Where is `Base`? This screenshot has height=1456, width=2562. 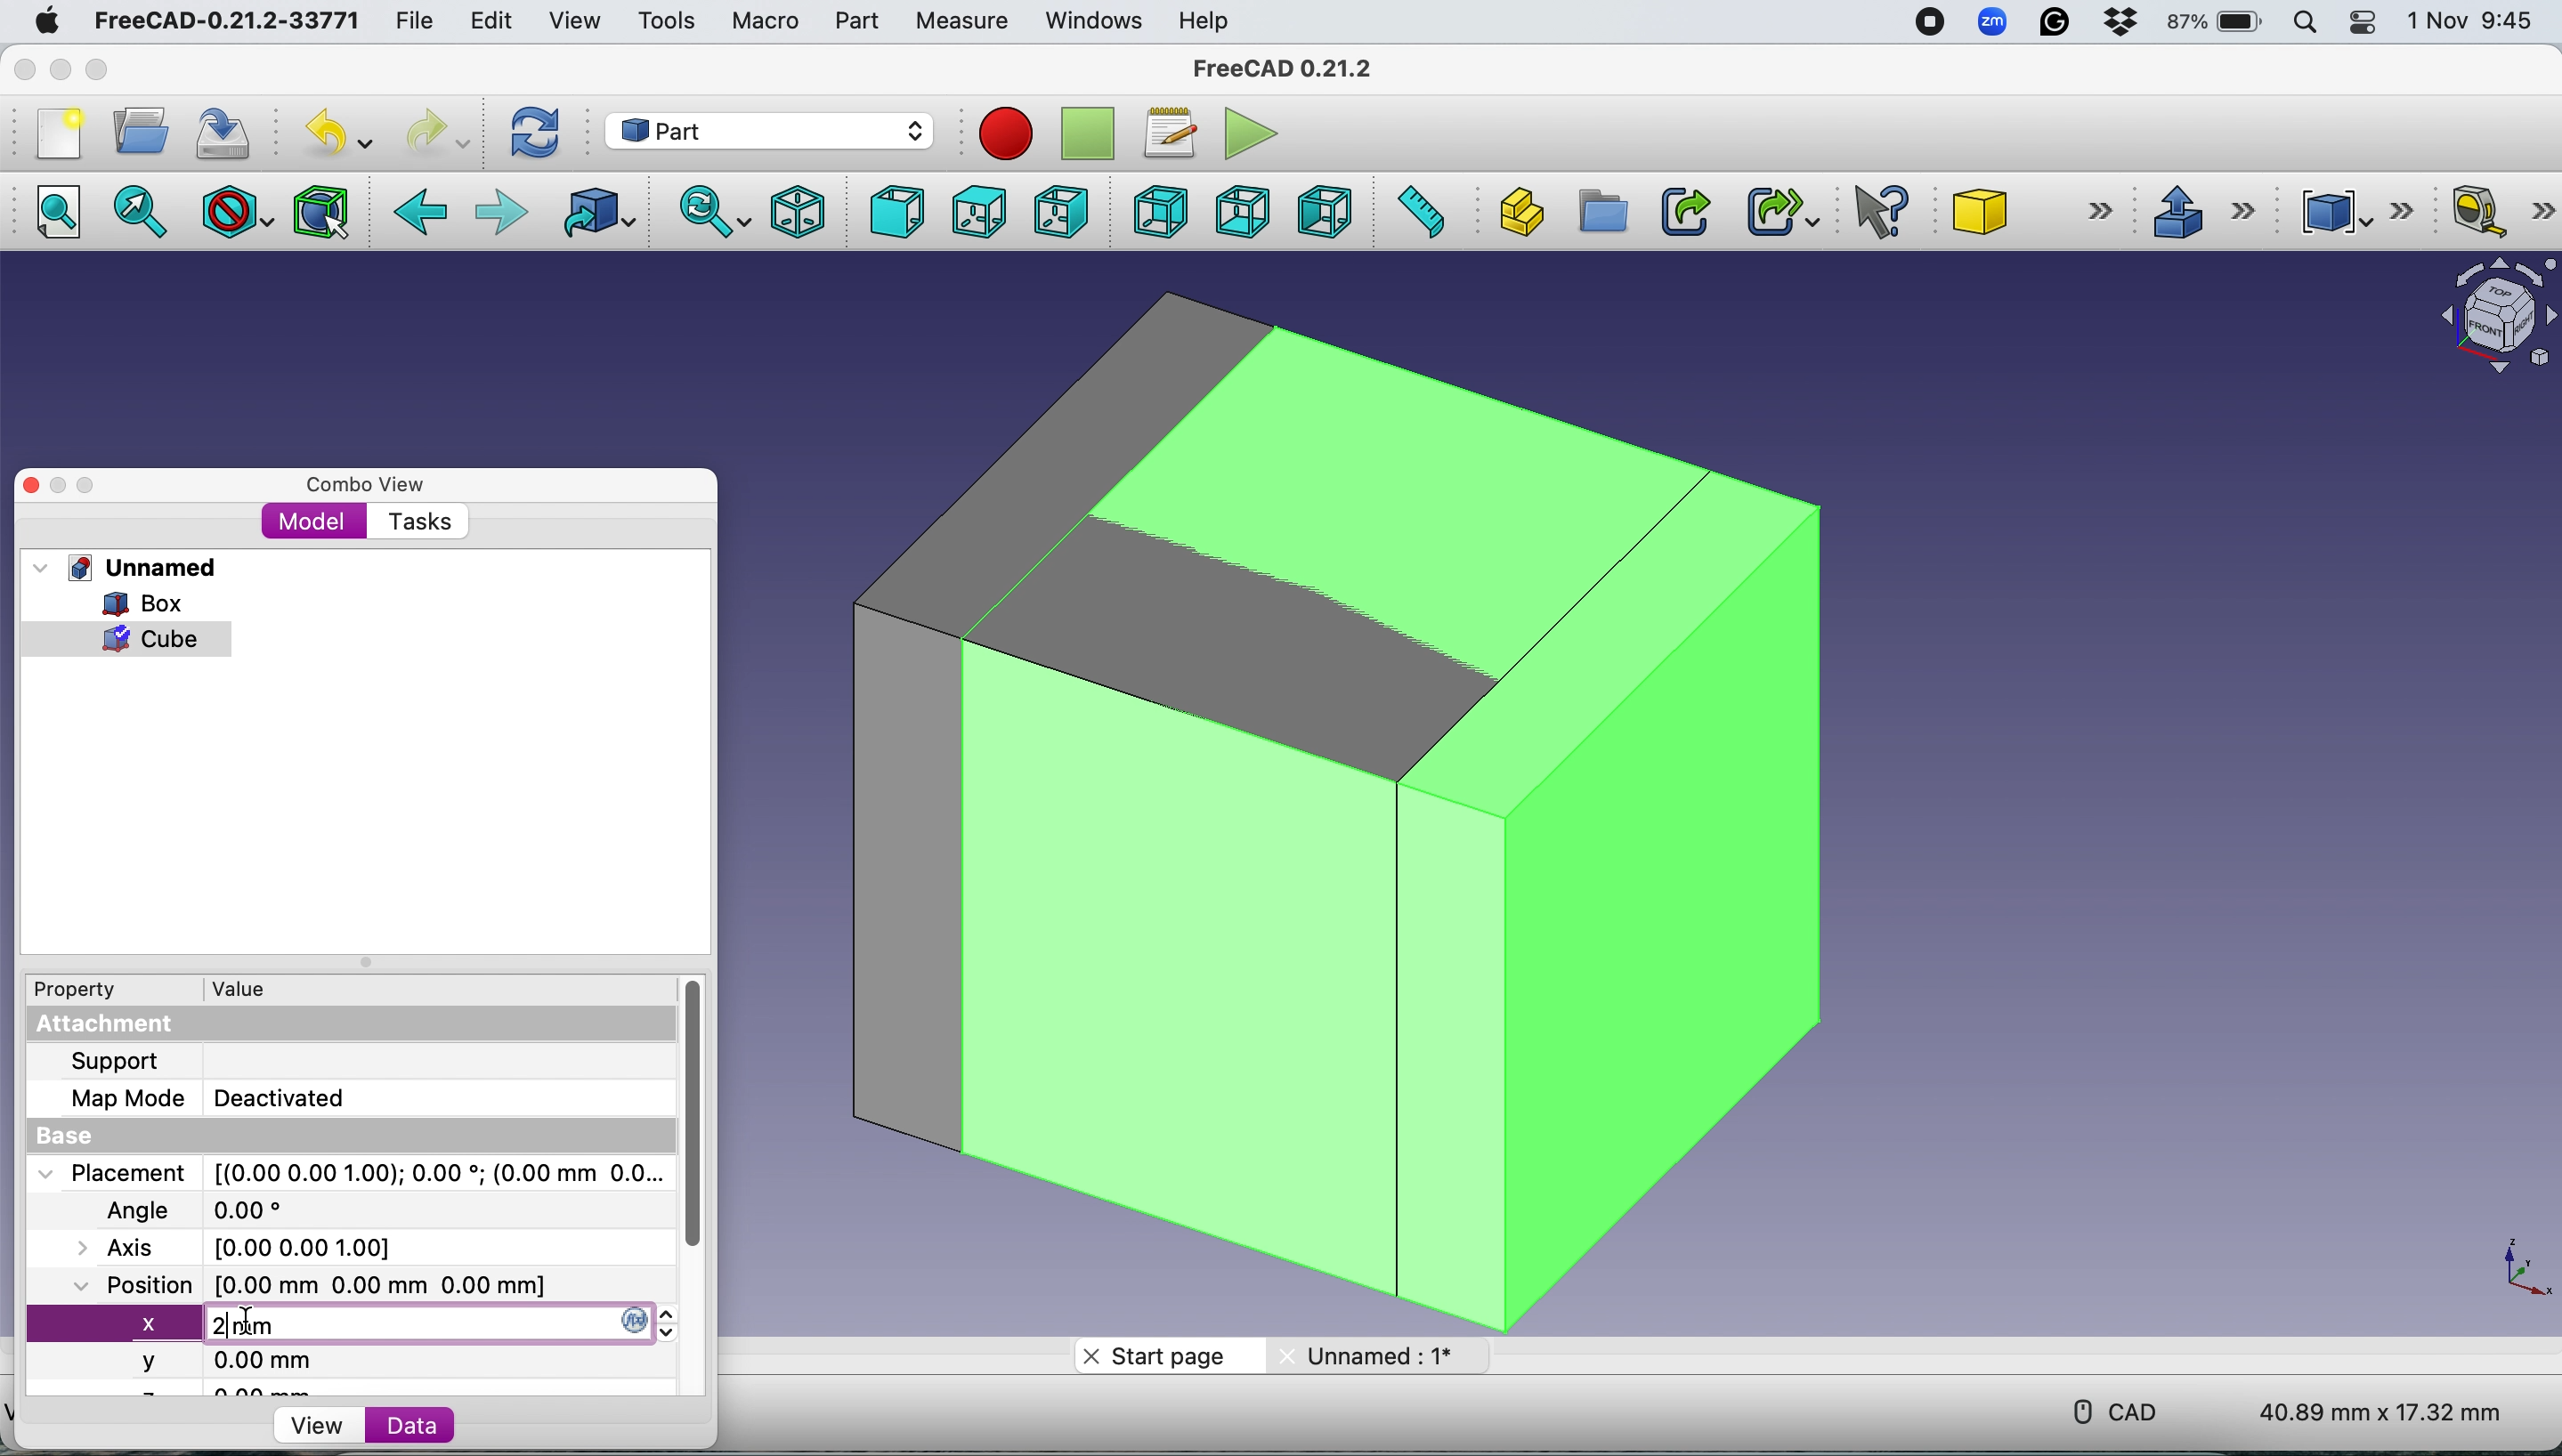 Base is located at coordinates (82, 1135).